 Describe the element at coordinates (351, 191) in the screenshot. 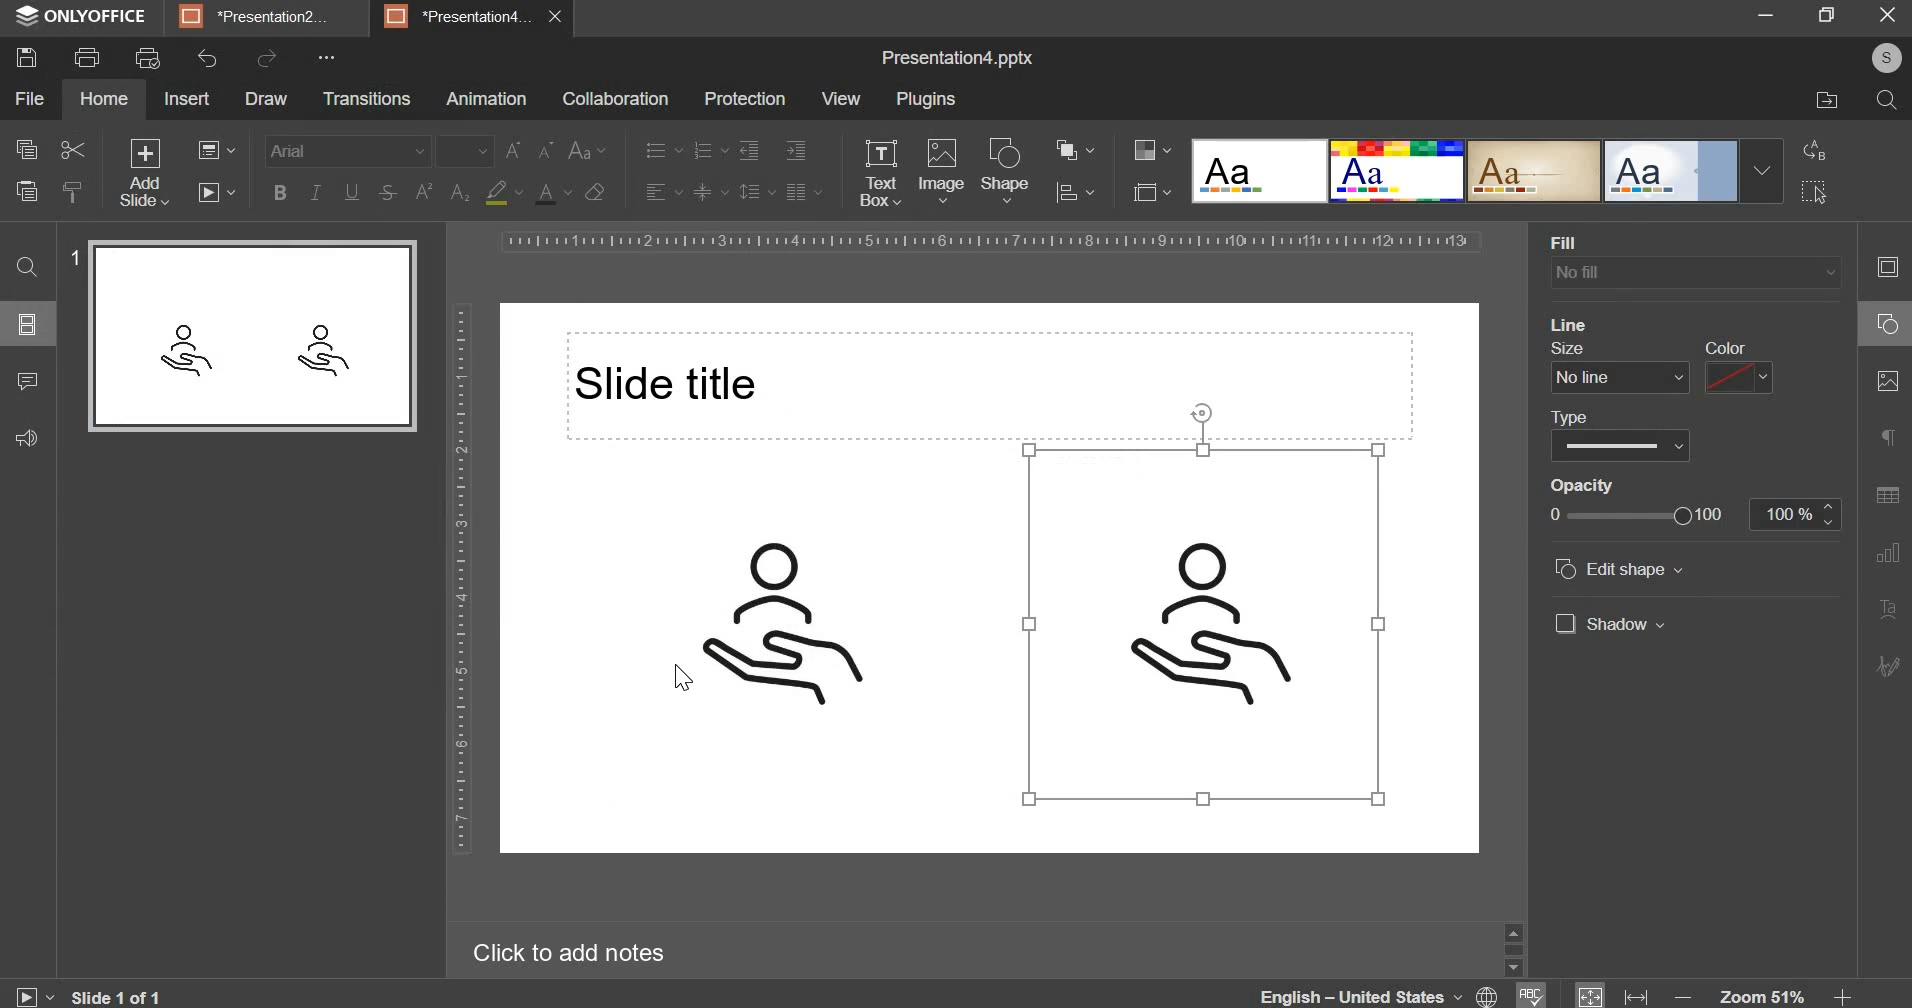

I see `underline` at that location.